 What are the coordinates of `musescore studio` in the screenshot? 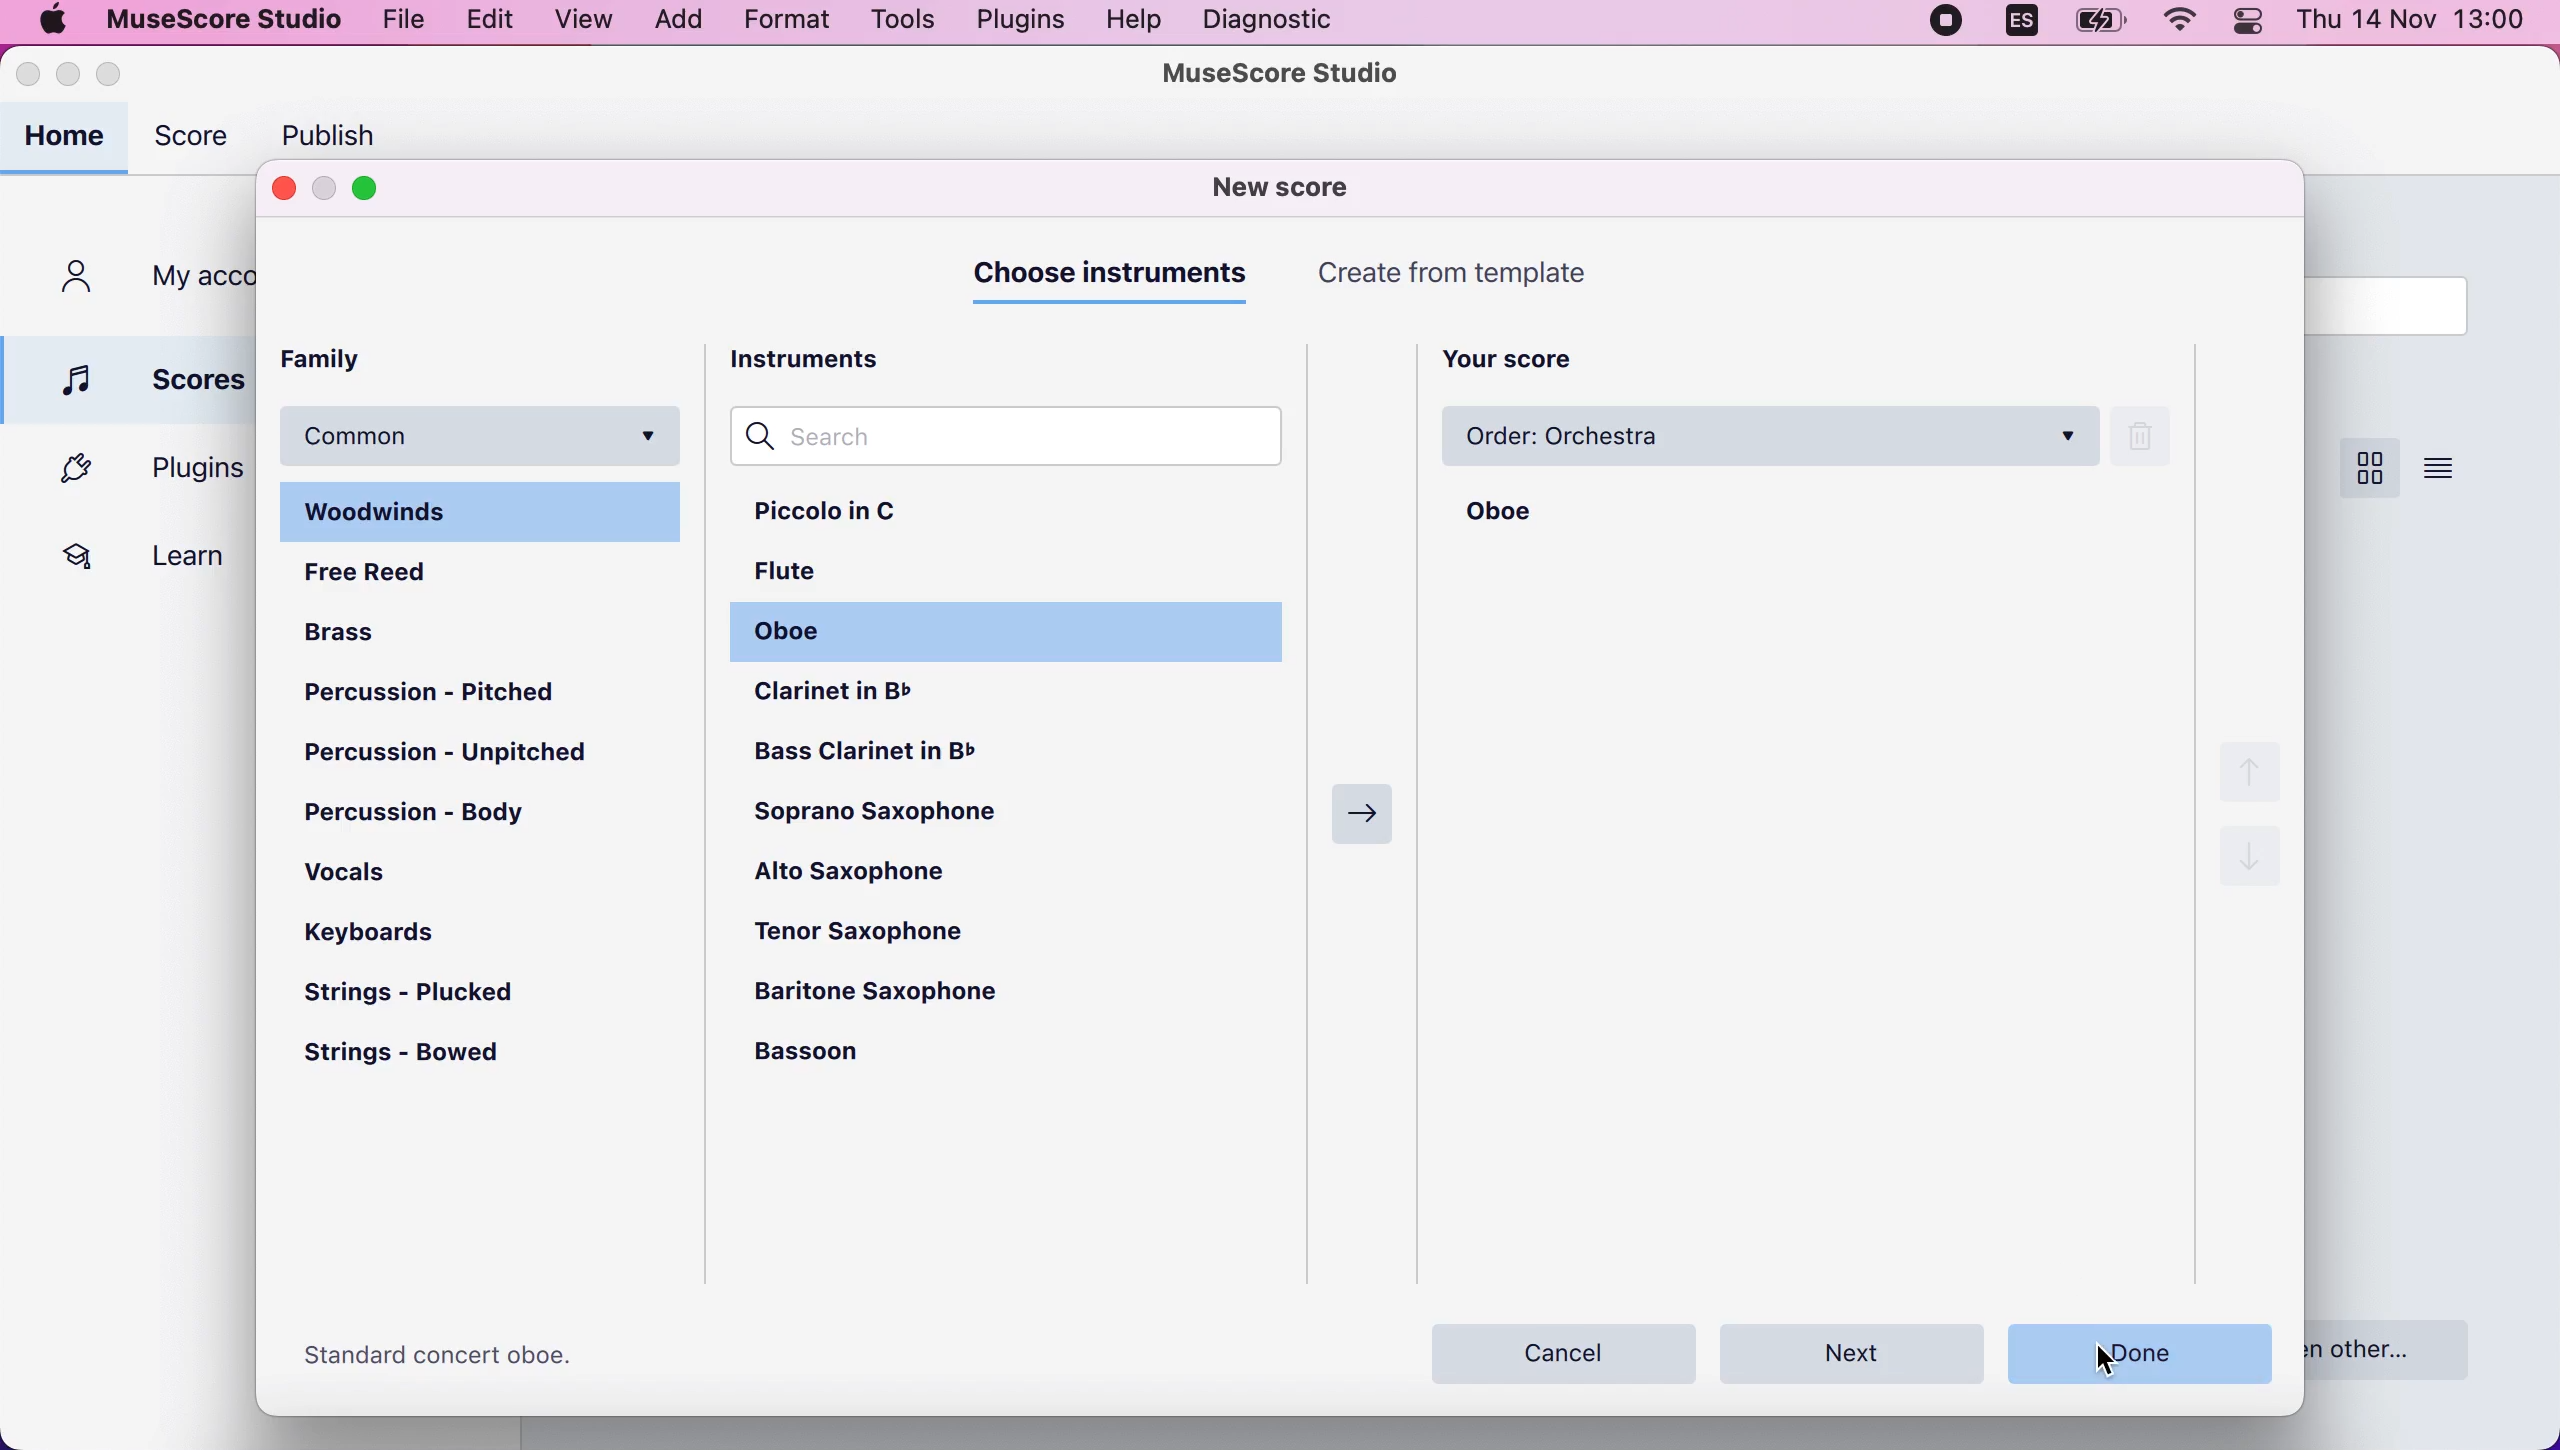 It's located at (1285, 75).